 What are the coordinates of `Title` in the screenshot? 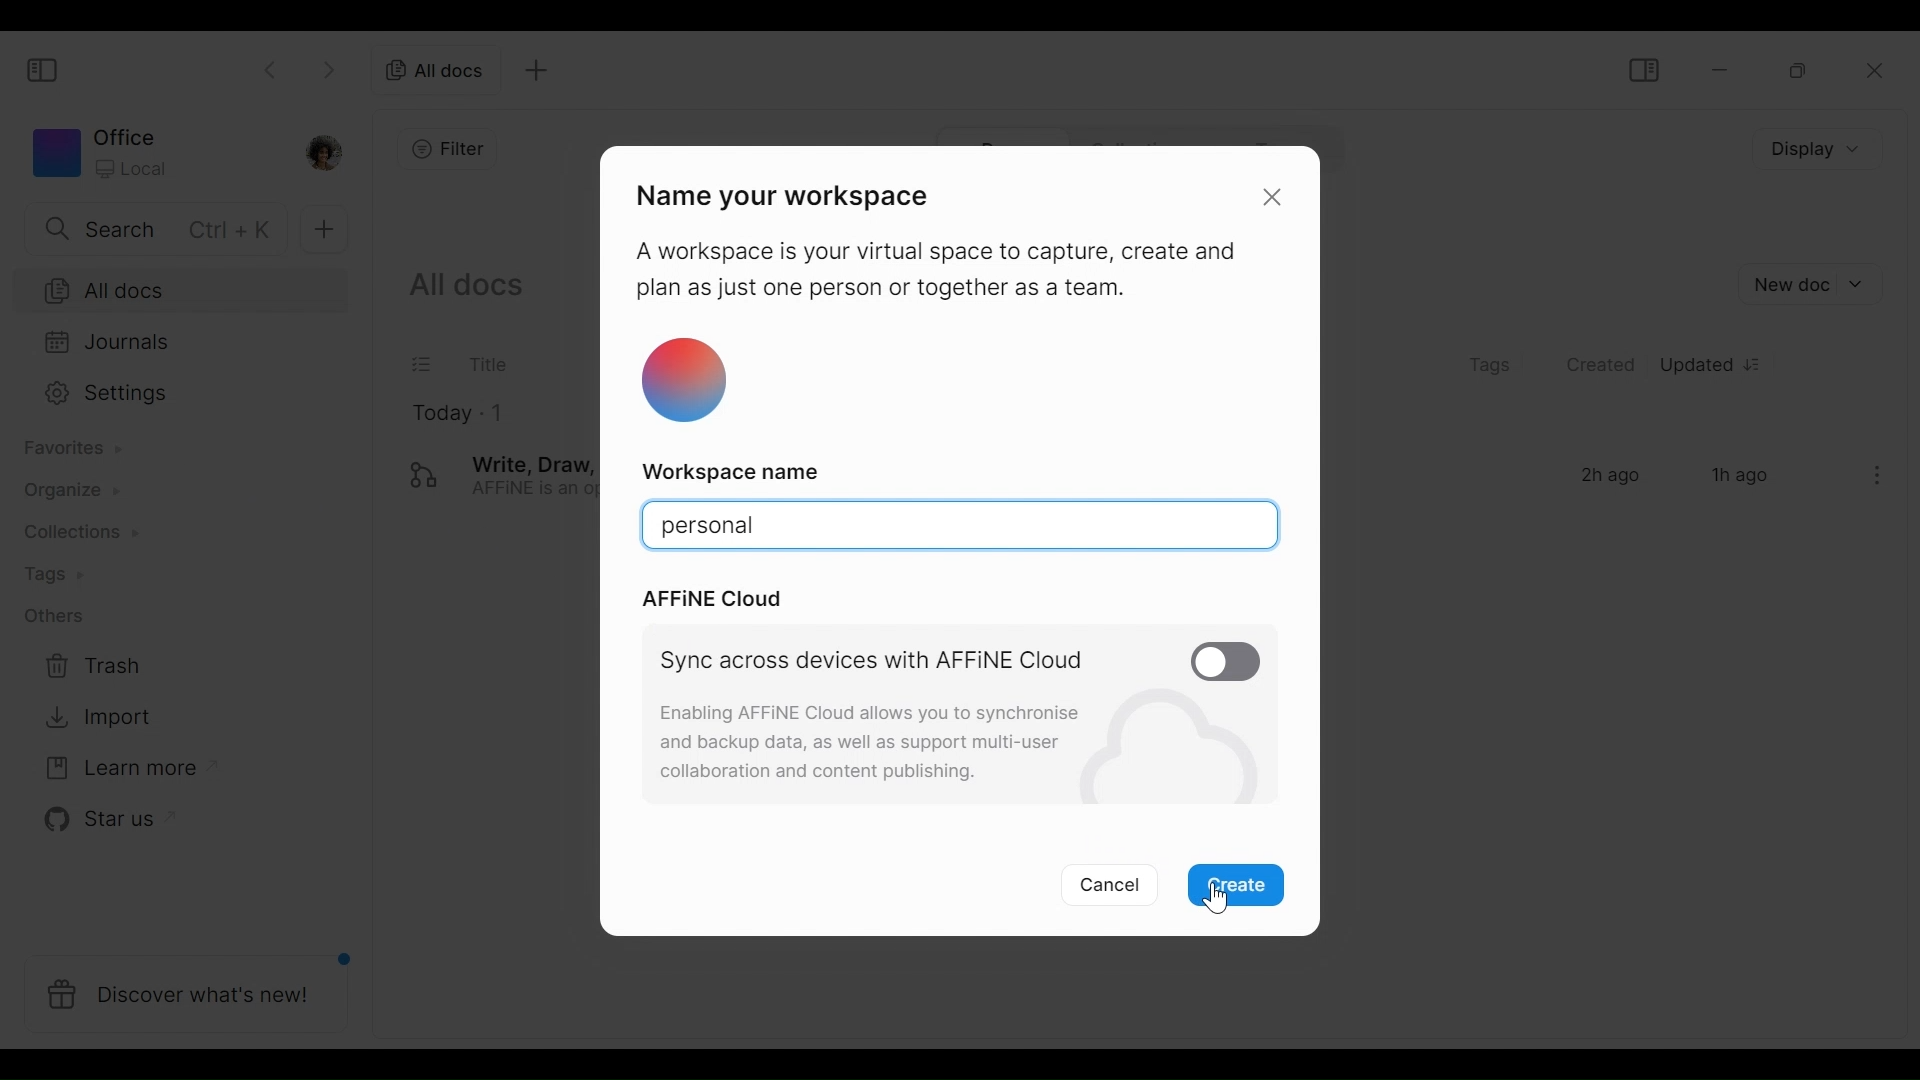 It's located at (486, 364).